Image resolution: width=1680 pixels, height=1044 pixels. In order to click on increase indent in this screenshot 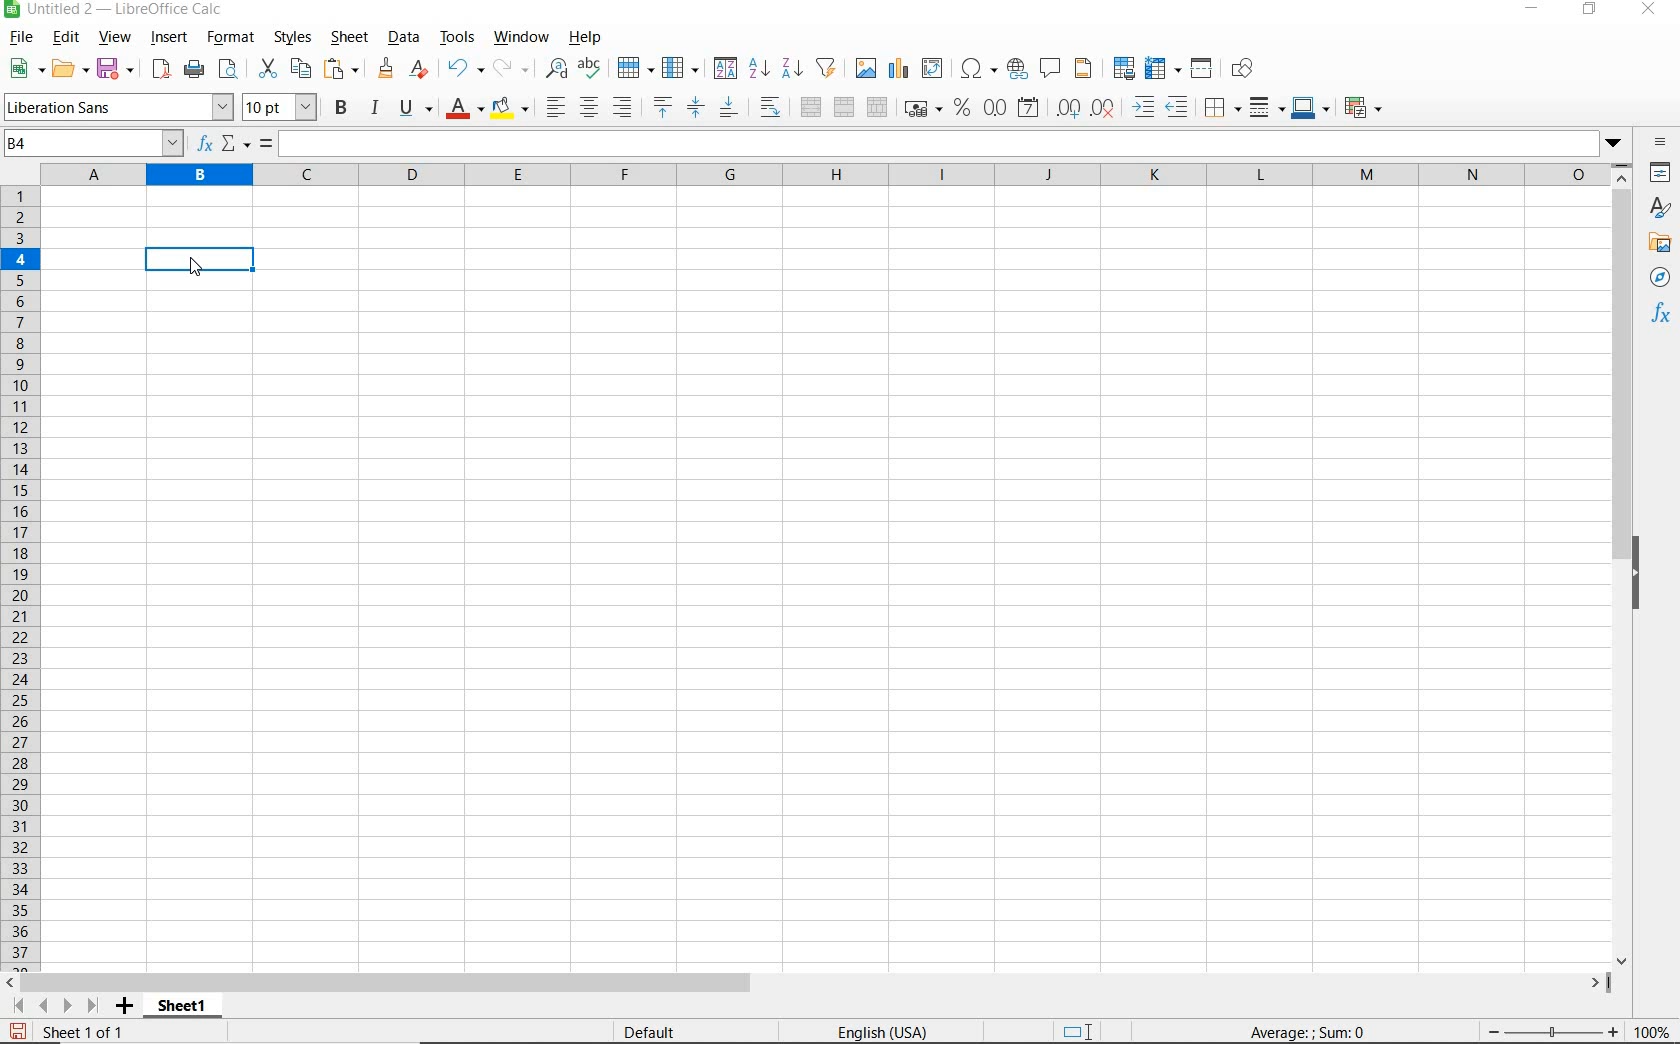, I will do `click(1146, 107)`.